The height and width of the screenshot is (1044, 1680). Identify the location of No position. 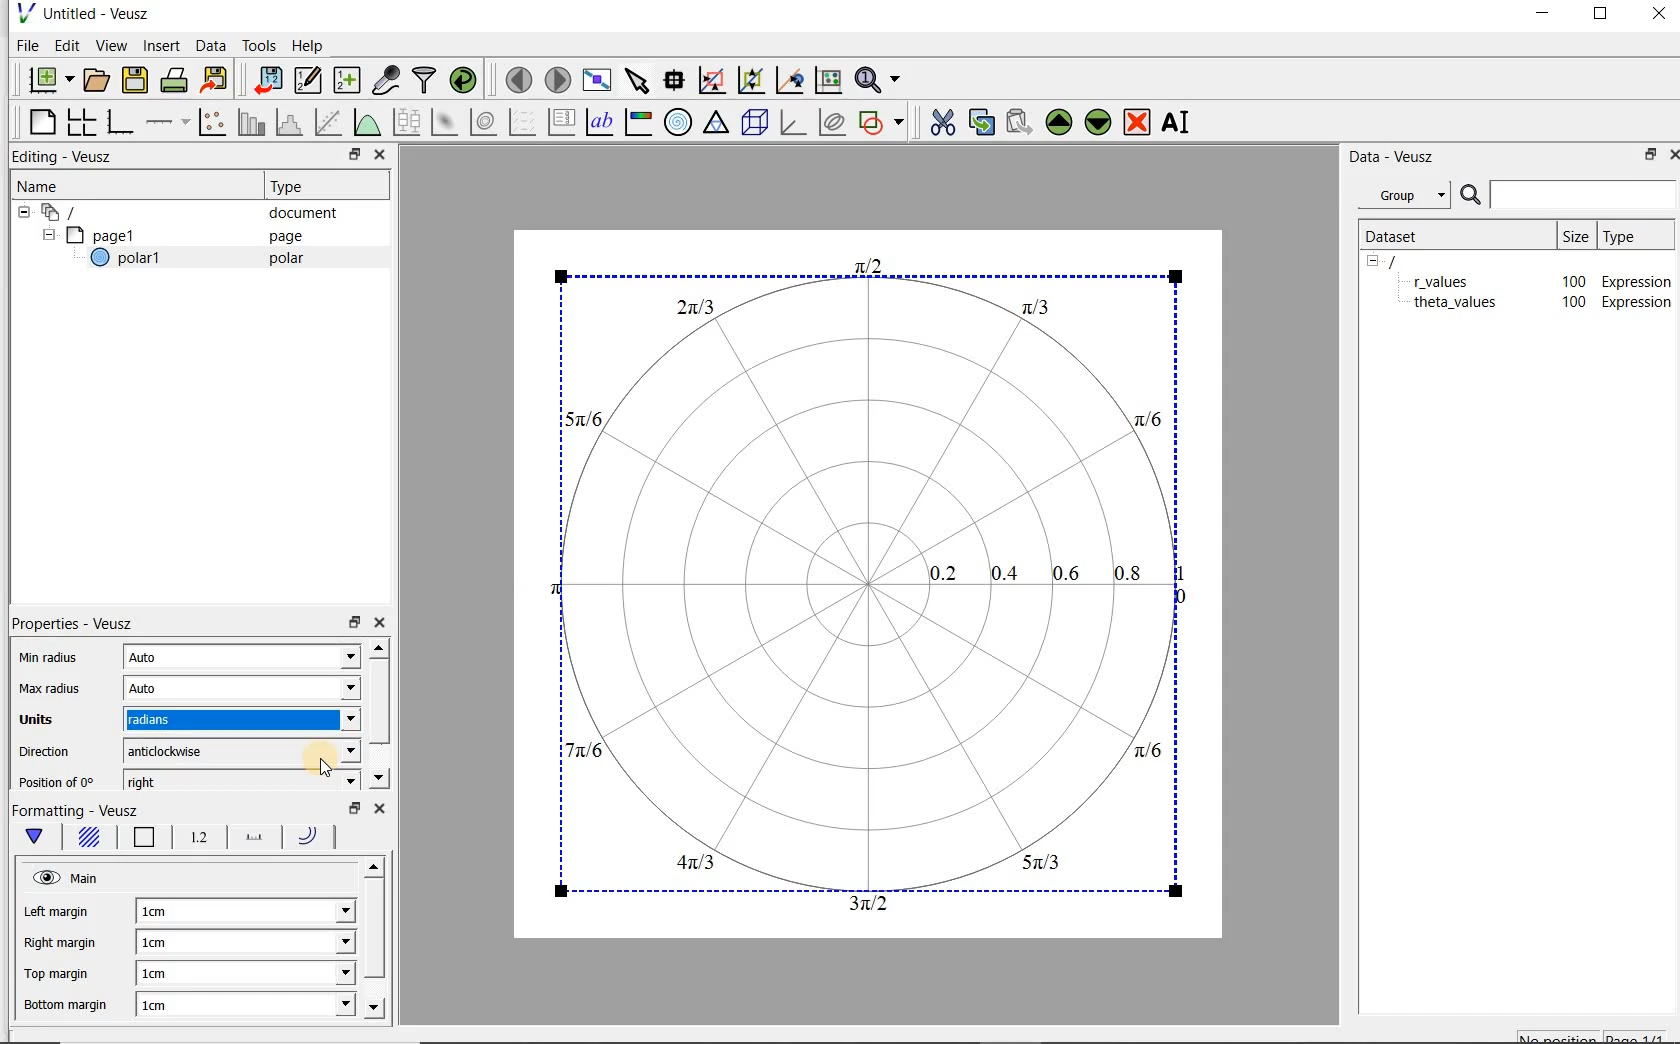
(1560, 1035).